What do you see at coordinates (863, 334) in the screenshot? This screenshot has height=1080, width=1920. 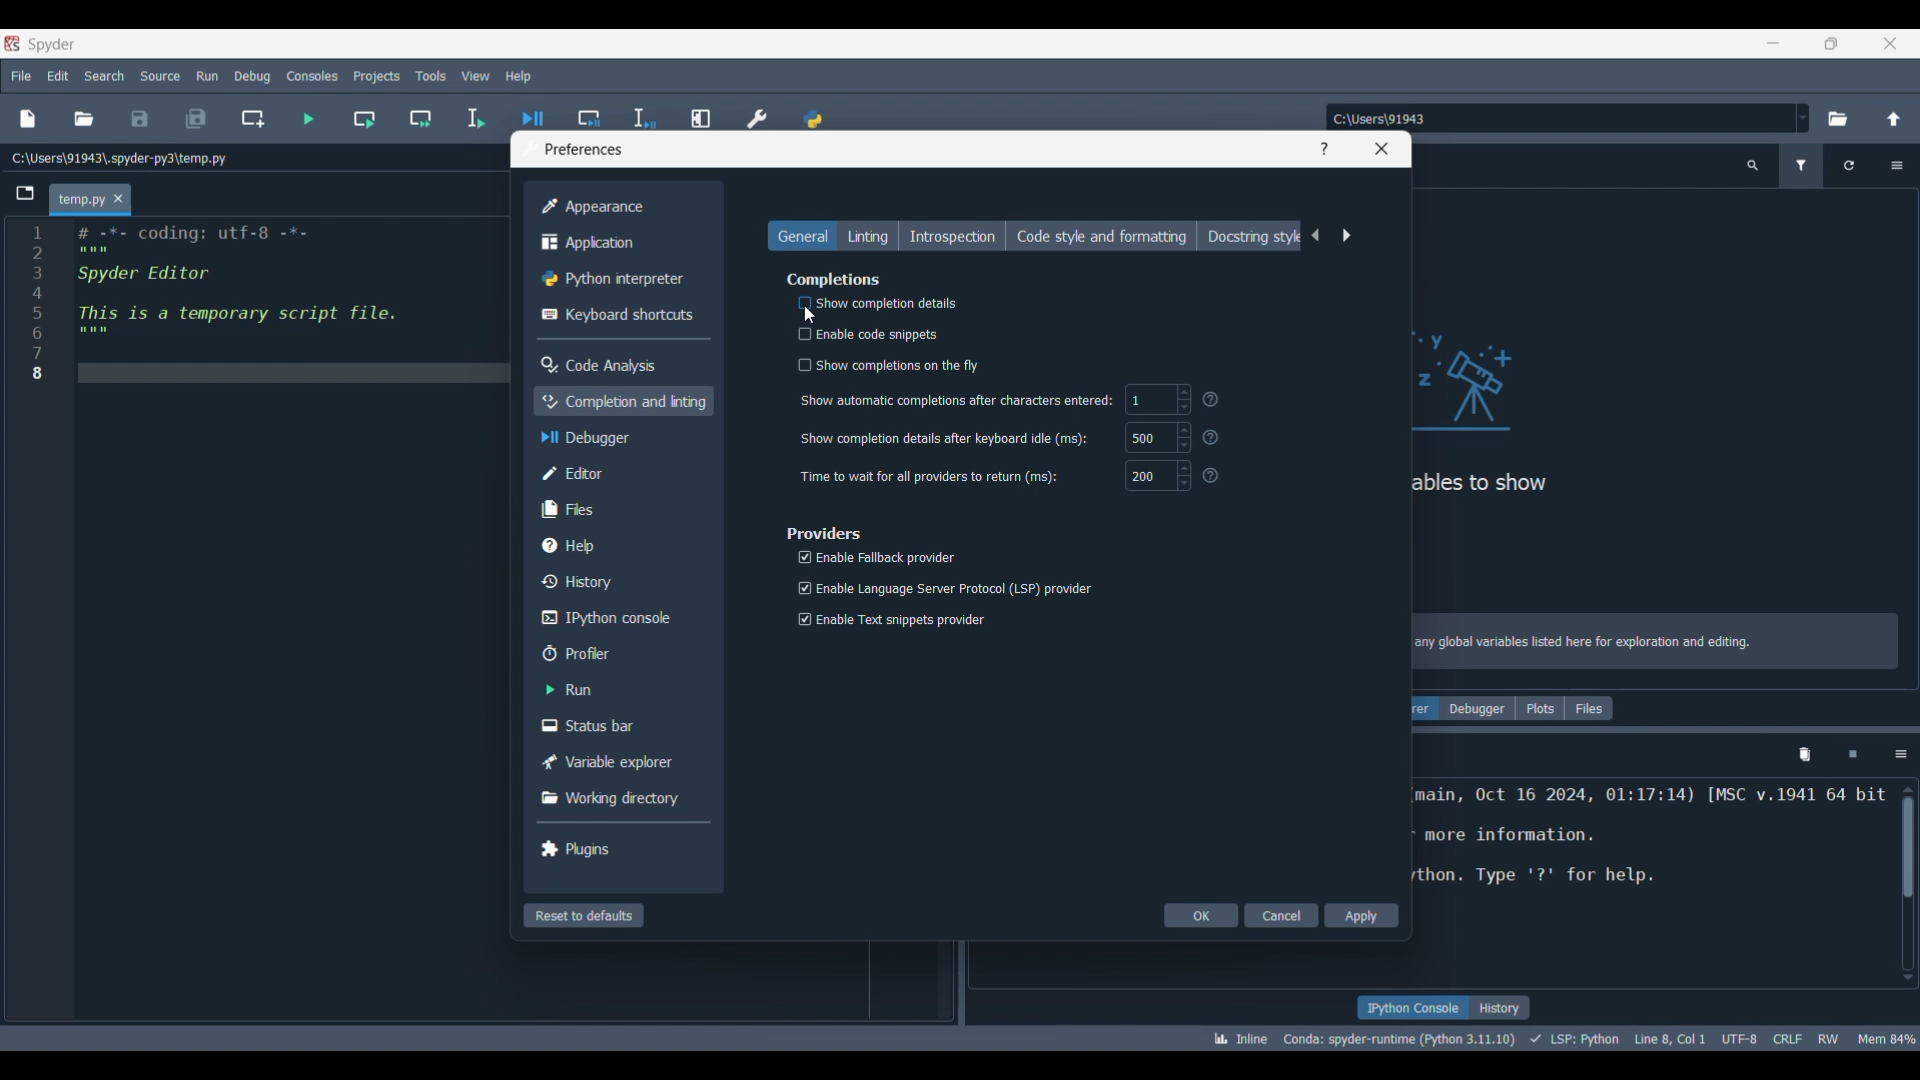 I see `Enable code snippets` at bounding box center [863, 334].